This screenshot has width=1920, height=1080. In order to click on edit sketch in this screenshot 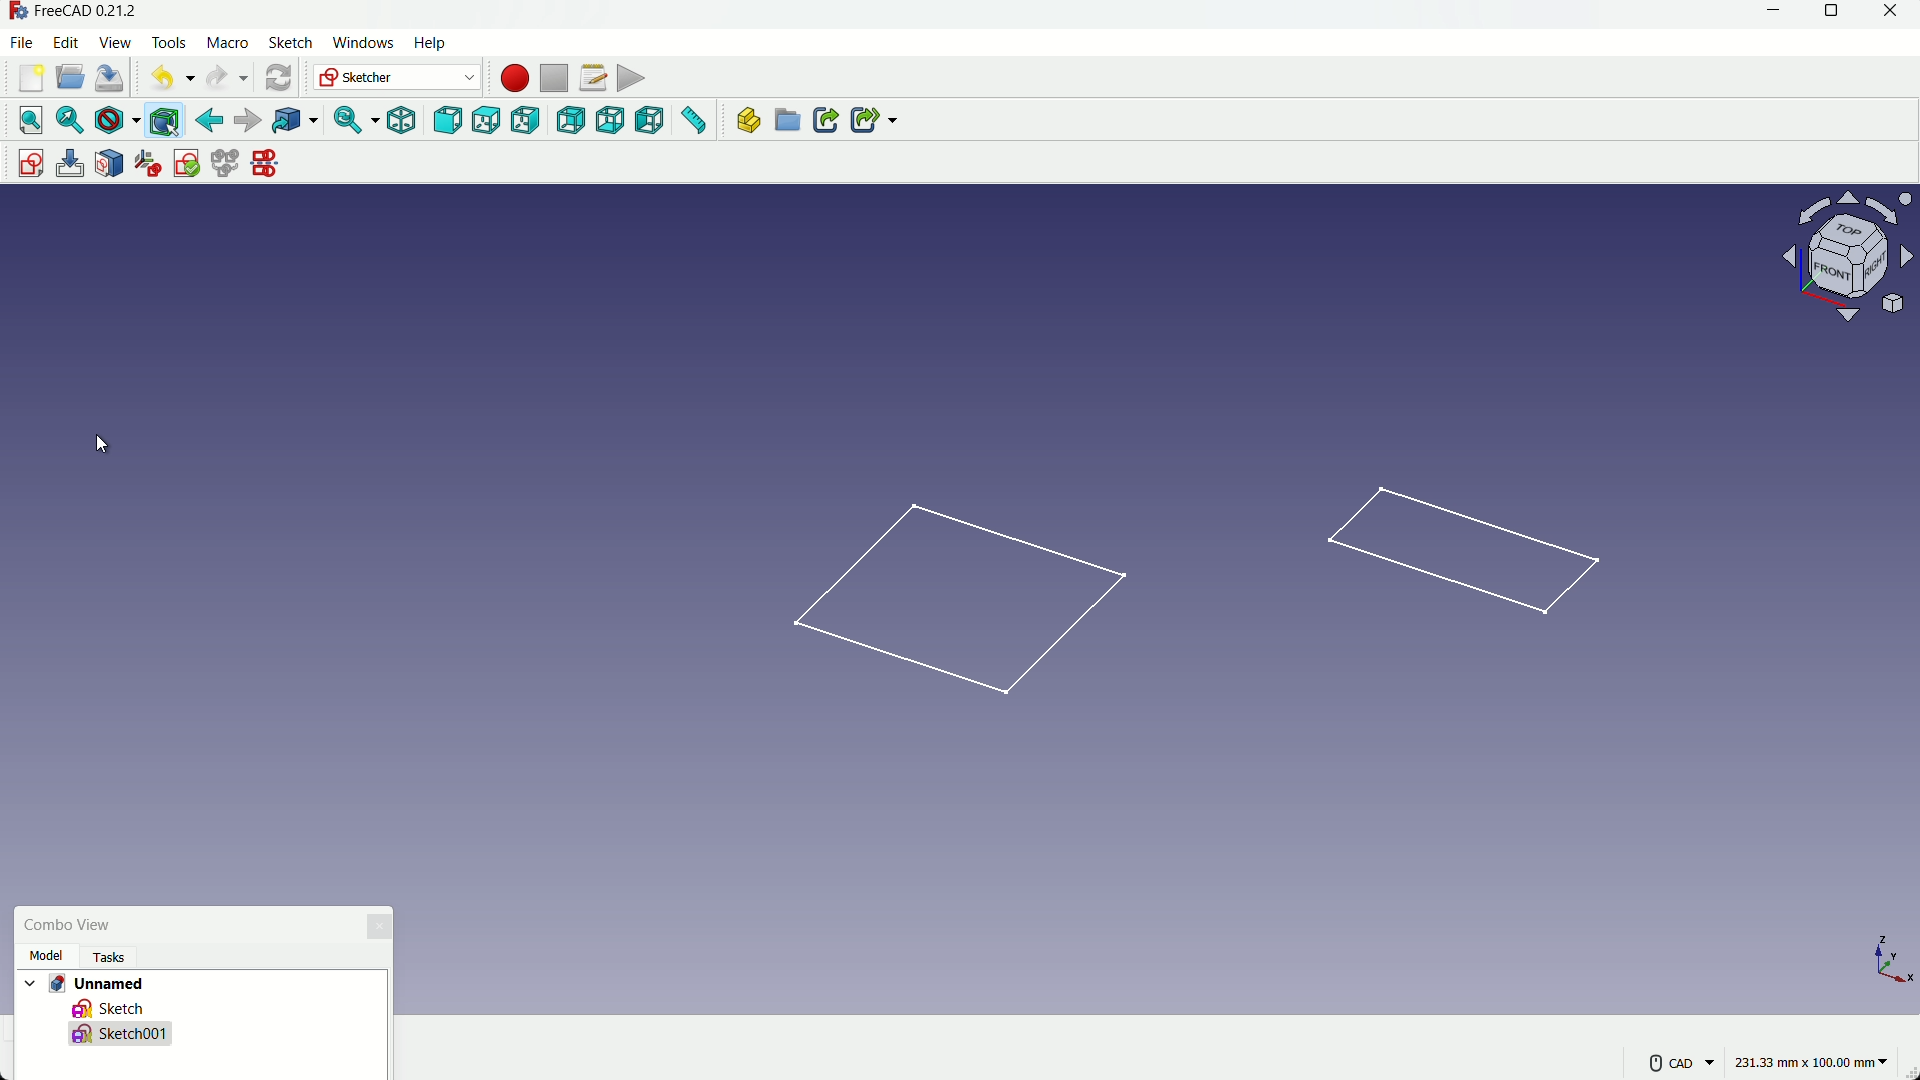, I will do `click(71, 164)`.